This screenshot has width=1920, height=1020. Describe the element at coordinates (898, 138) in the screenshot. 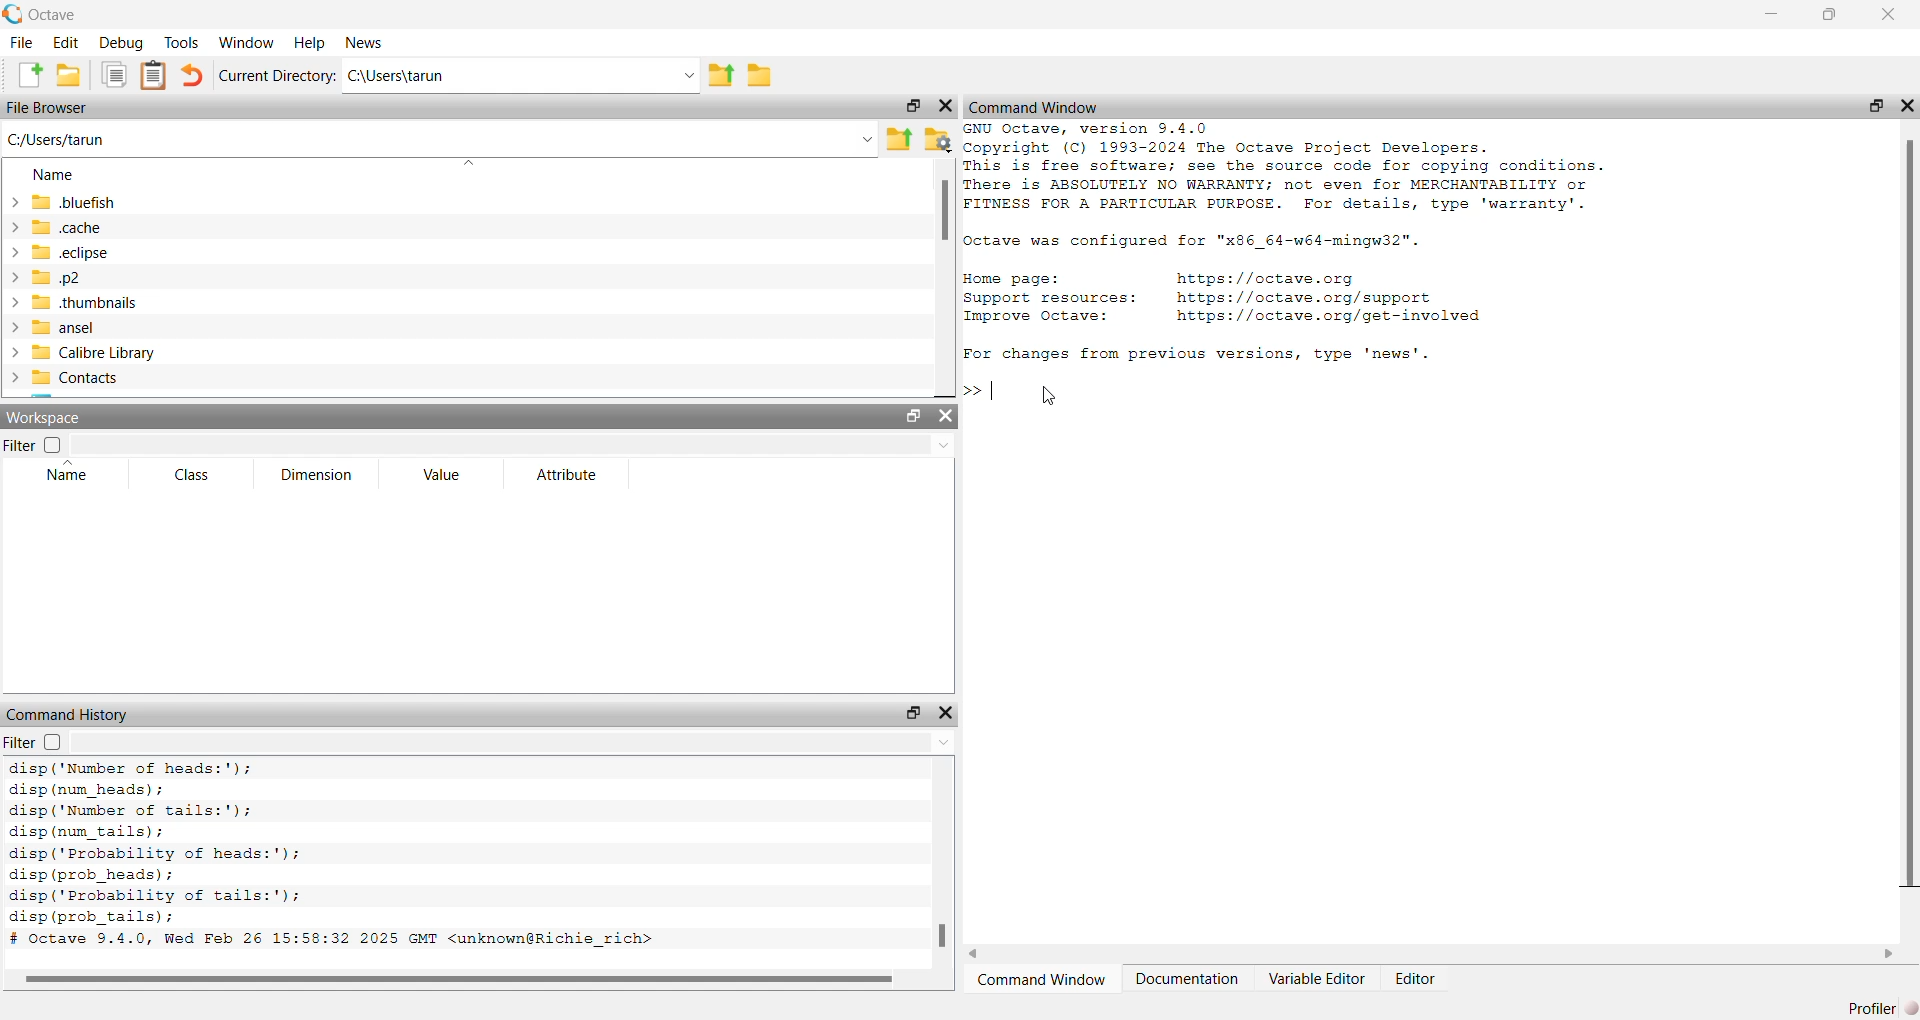

I see `One directory up` at that location.